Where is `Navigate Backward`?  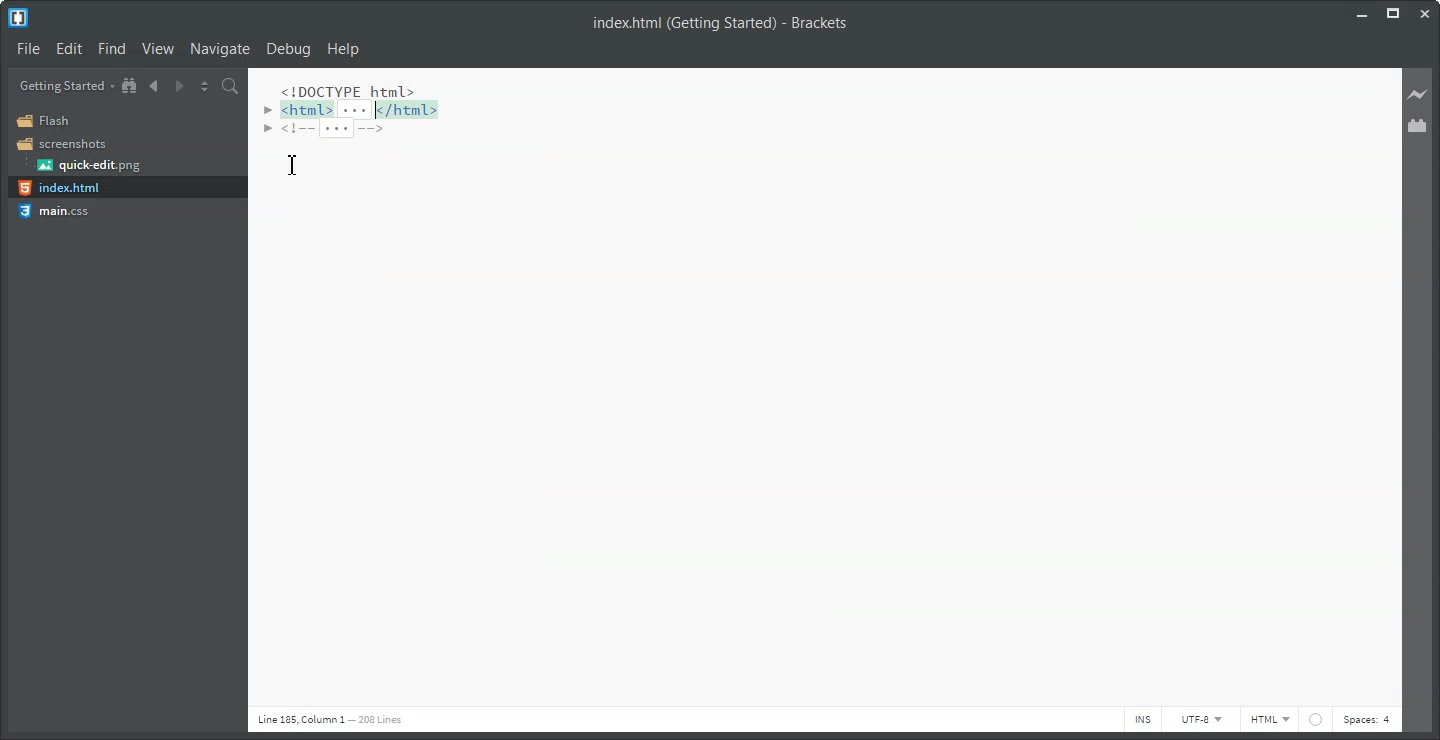 Navigate Backward is located at coordinates (154, 86).